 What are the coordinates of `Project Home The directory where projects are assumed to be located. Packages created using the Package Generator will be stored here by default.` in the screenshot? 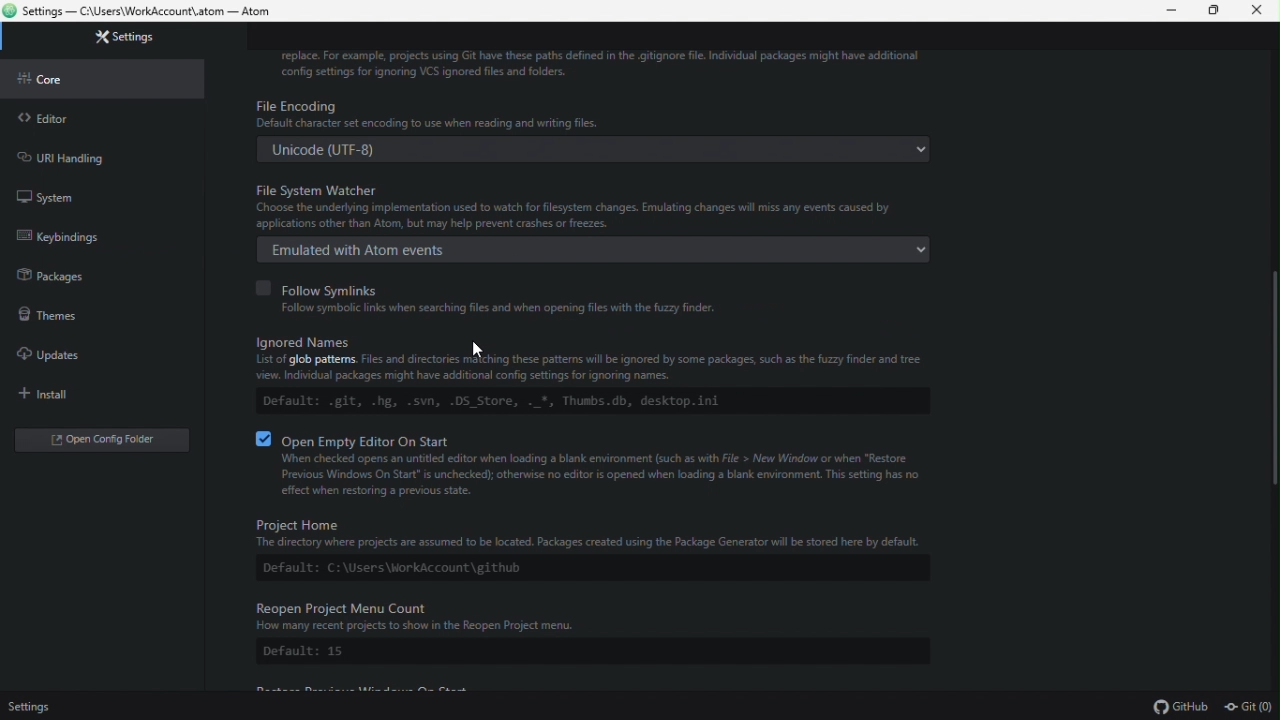 It's located at (581, 532).